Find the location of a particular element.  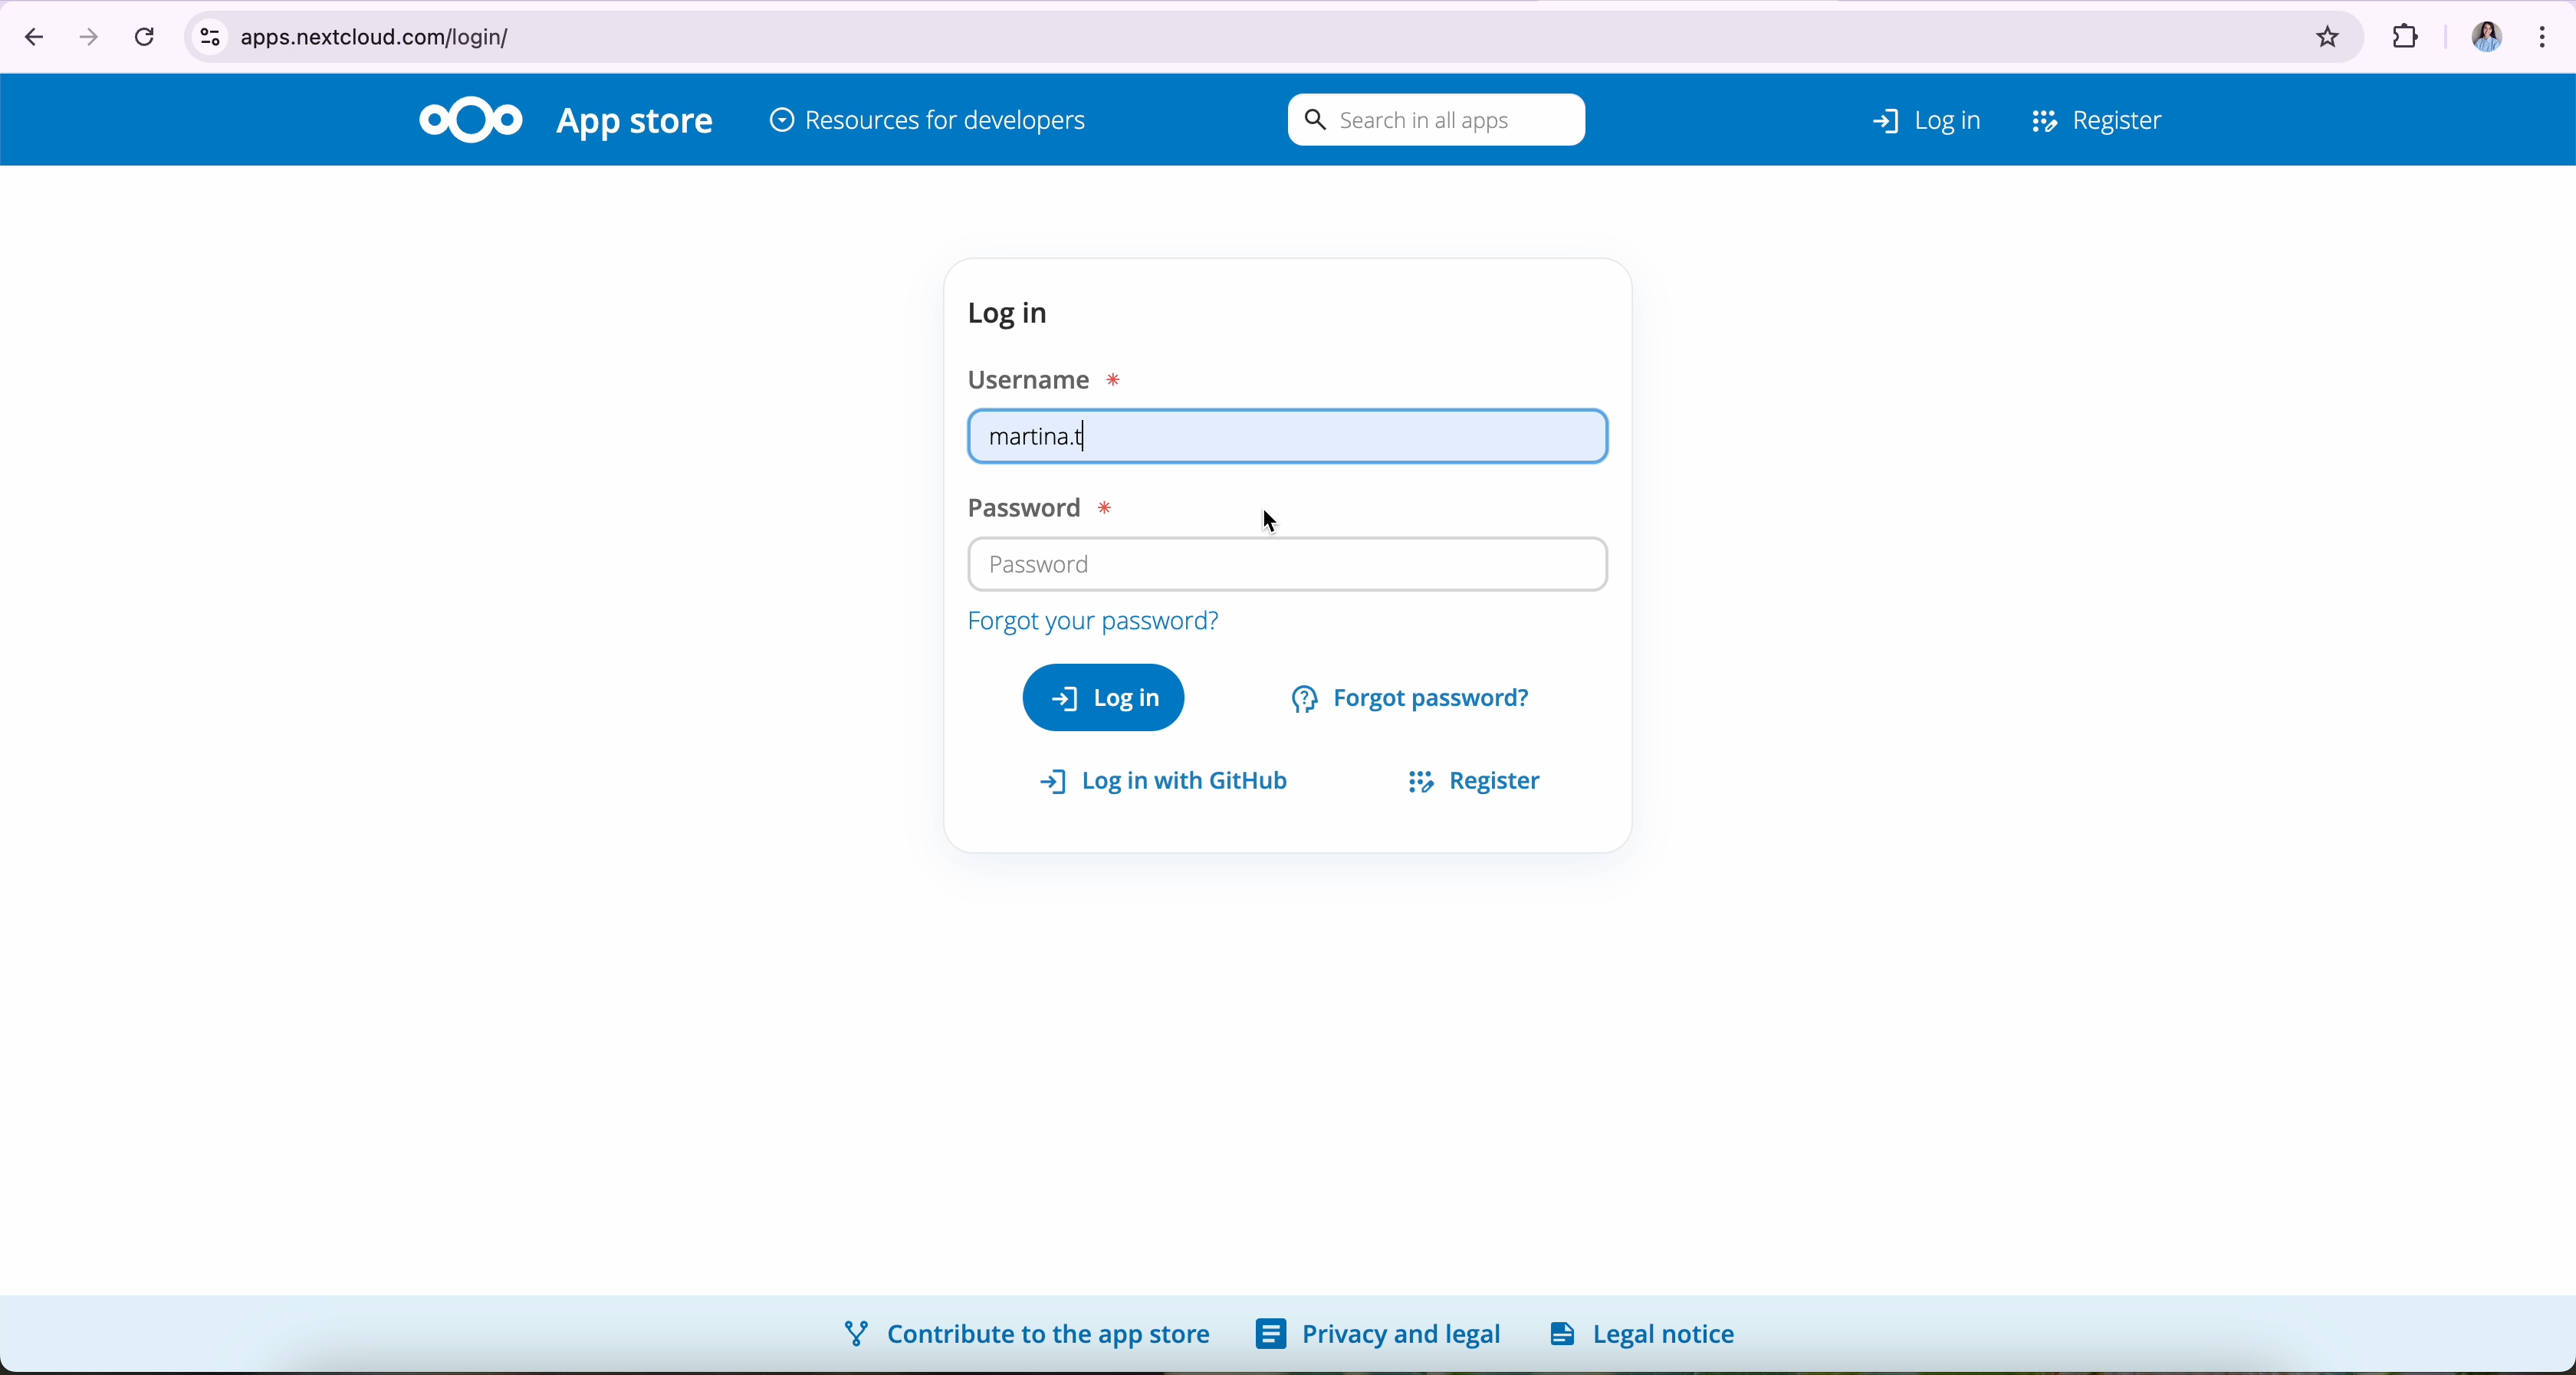

more is located at coordinates (2547, 31).